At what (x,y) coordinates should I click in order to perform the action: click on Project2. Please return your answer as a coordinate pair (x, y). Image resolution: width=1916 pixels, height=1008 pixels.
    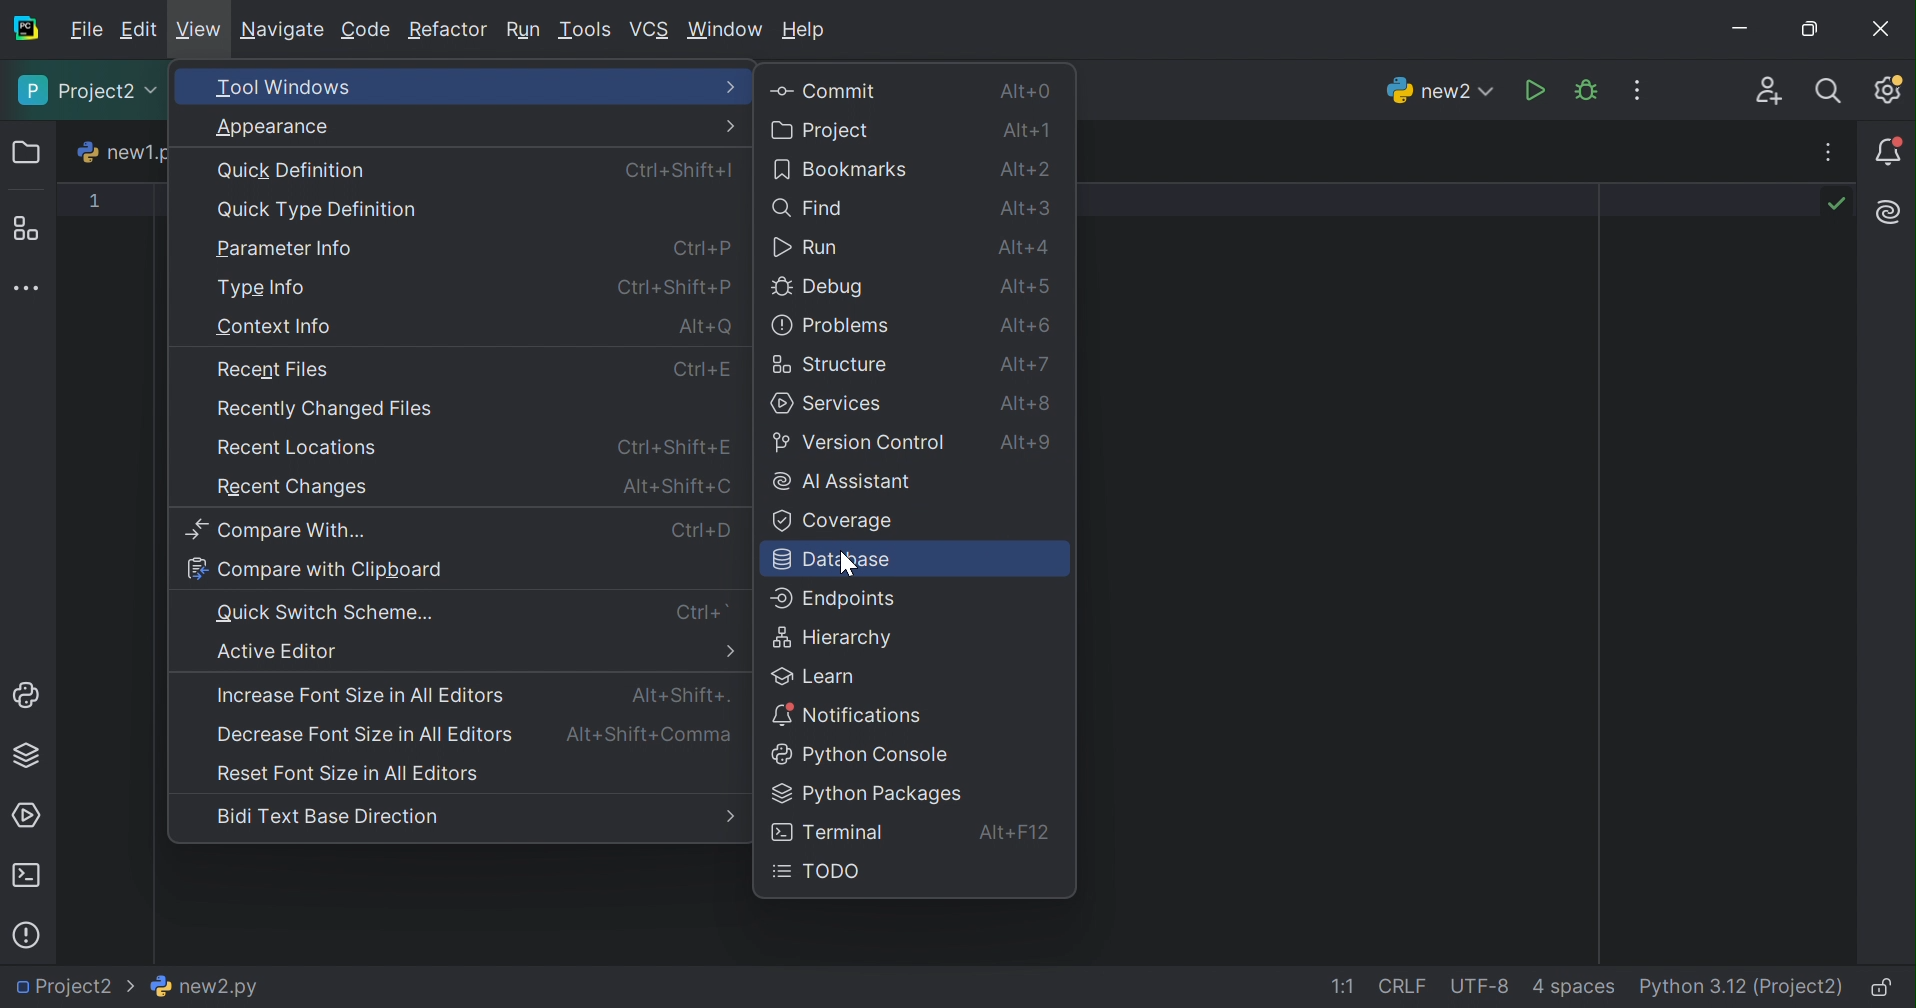
    Looking at the image, I should click on (88, 91).